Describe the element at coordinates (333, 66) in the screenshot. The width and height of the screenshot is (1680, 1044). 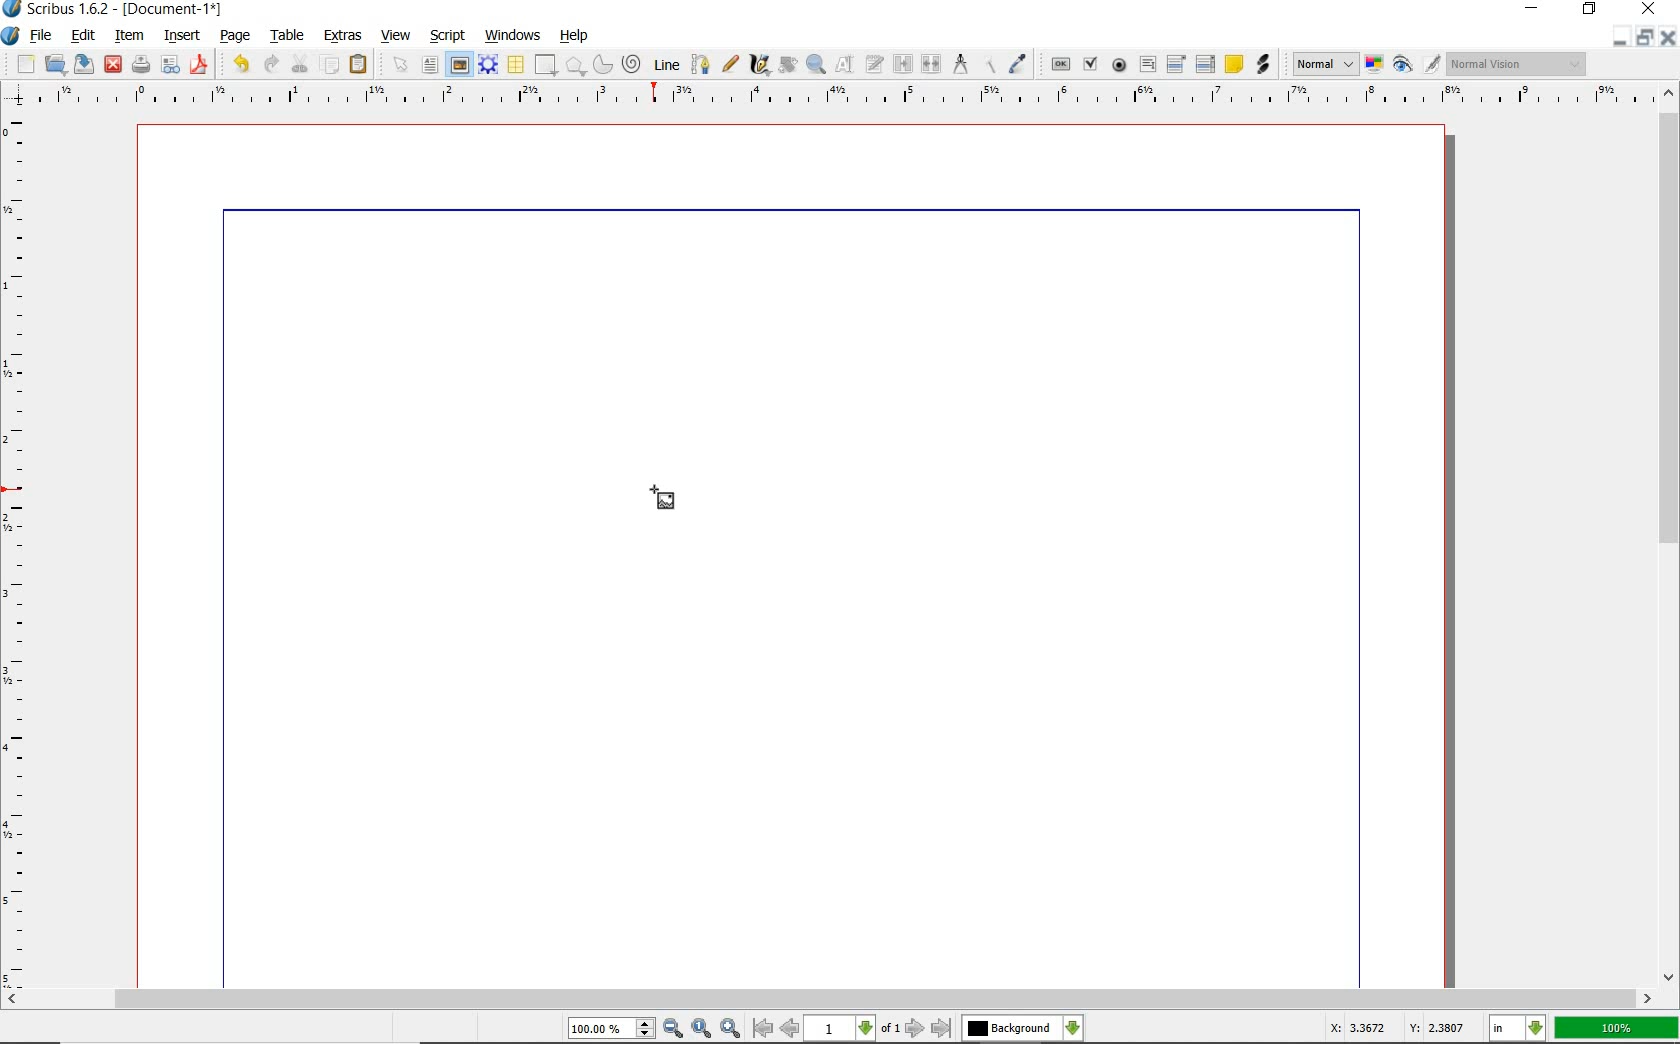
I see `copy` at that location.